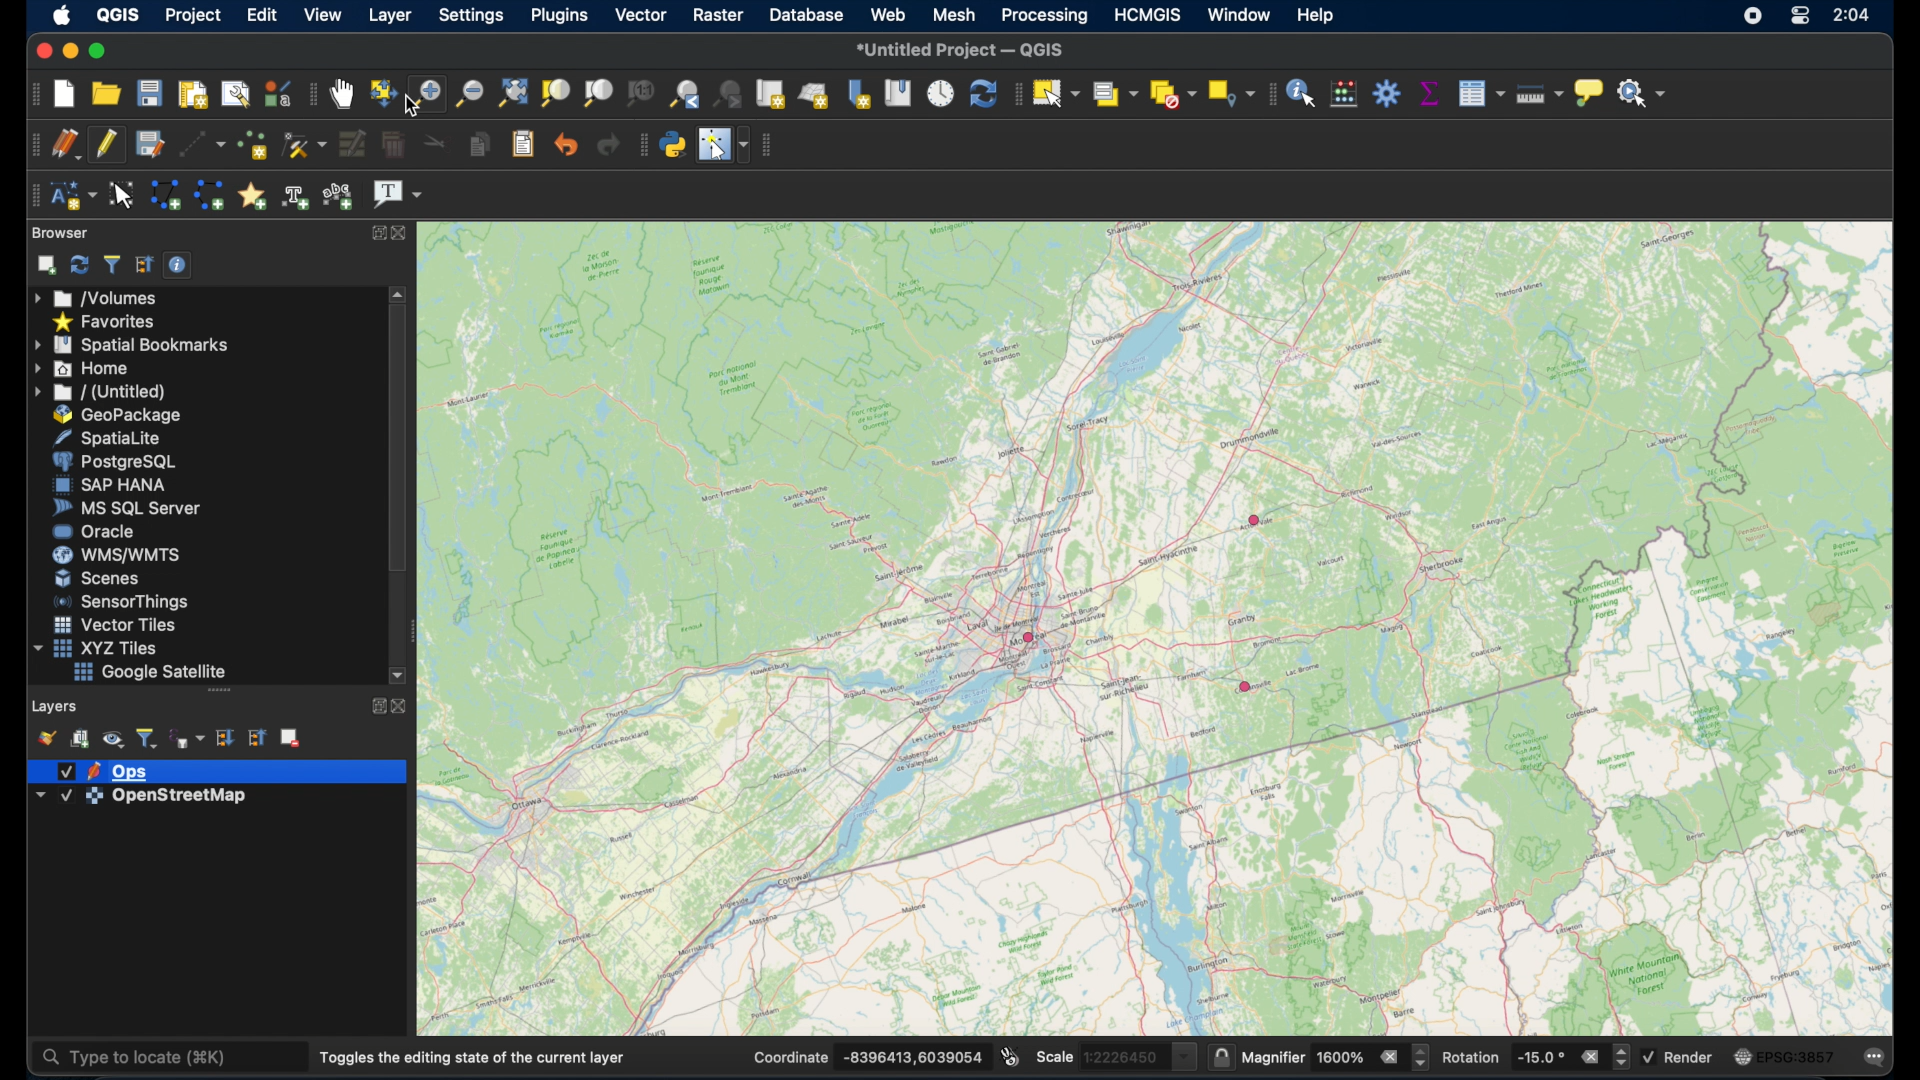 Image resolution: width=1920 pixels, height=1080 pixels. What do you see at coordinates (92, 530) in the screenshot?
I see `oracle` at bounding box center [92, 530].